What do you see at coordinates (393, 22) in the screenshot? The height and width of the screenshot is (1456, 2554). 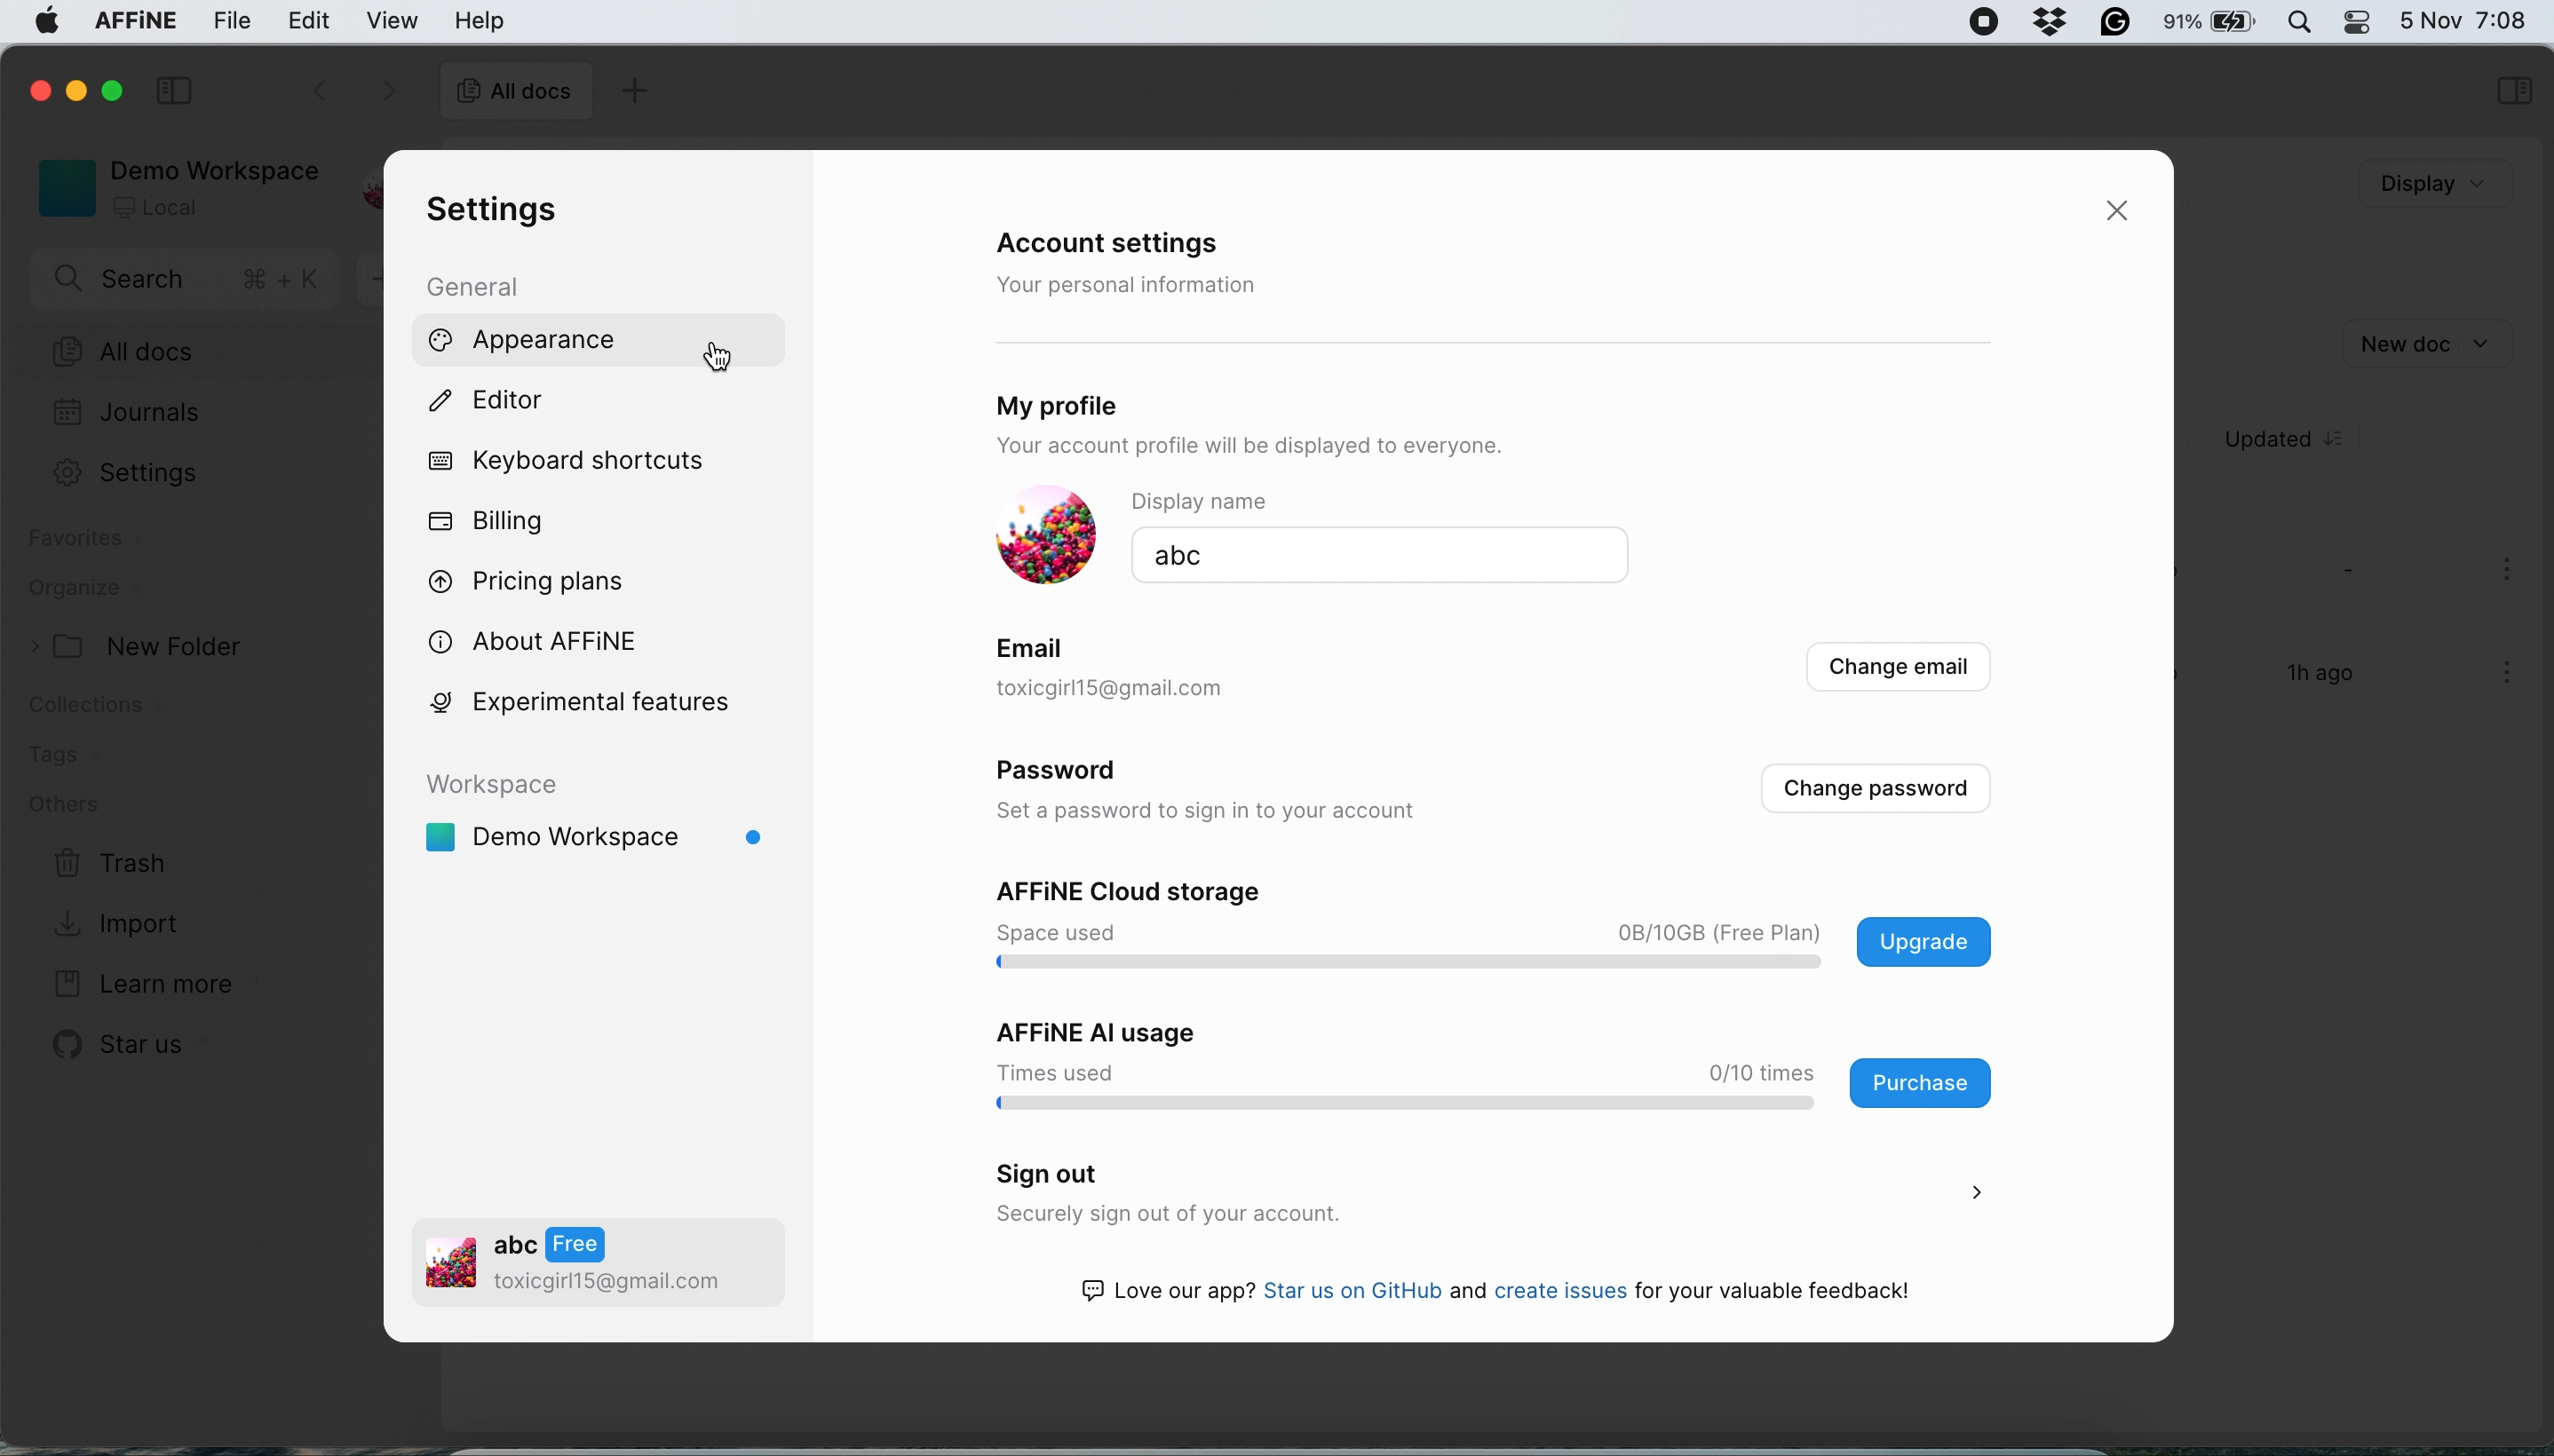 I see `view` at bounding box center [393, 22].